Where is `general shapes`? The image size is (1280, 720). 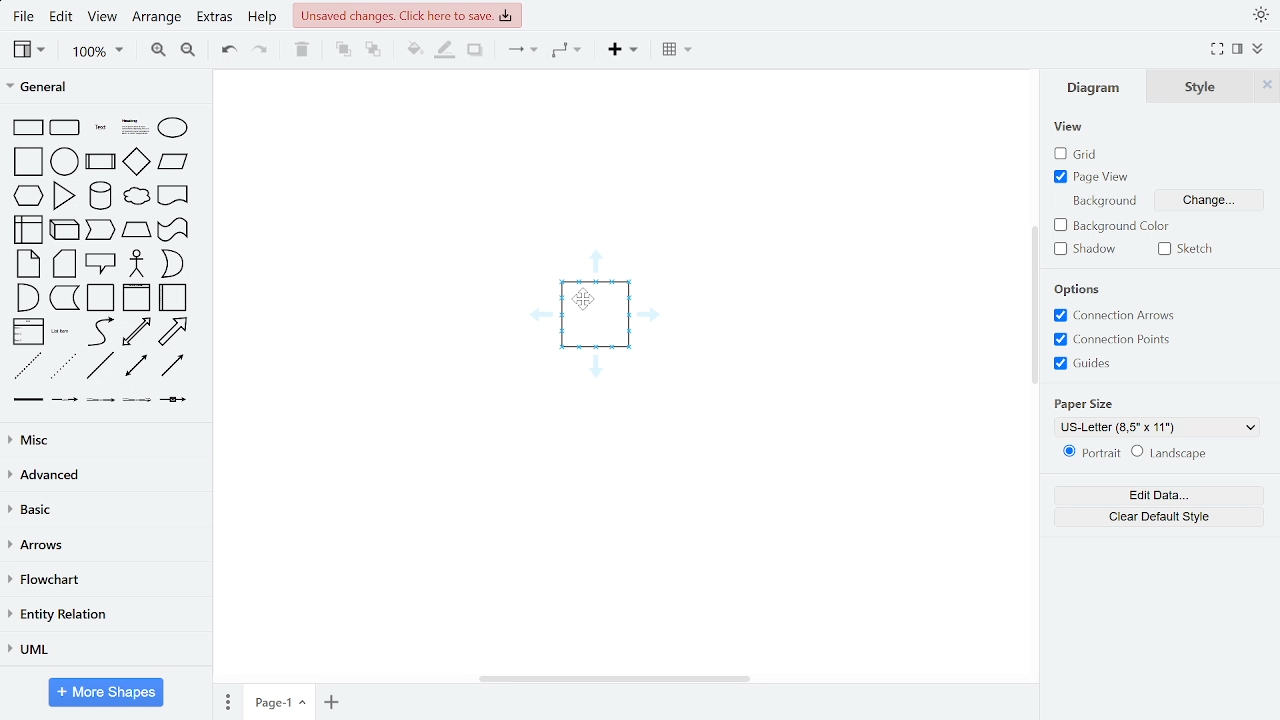 general shapes is located at coordinates (27, 330).